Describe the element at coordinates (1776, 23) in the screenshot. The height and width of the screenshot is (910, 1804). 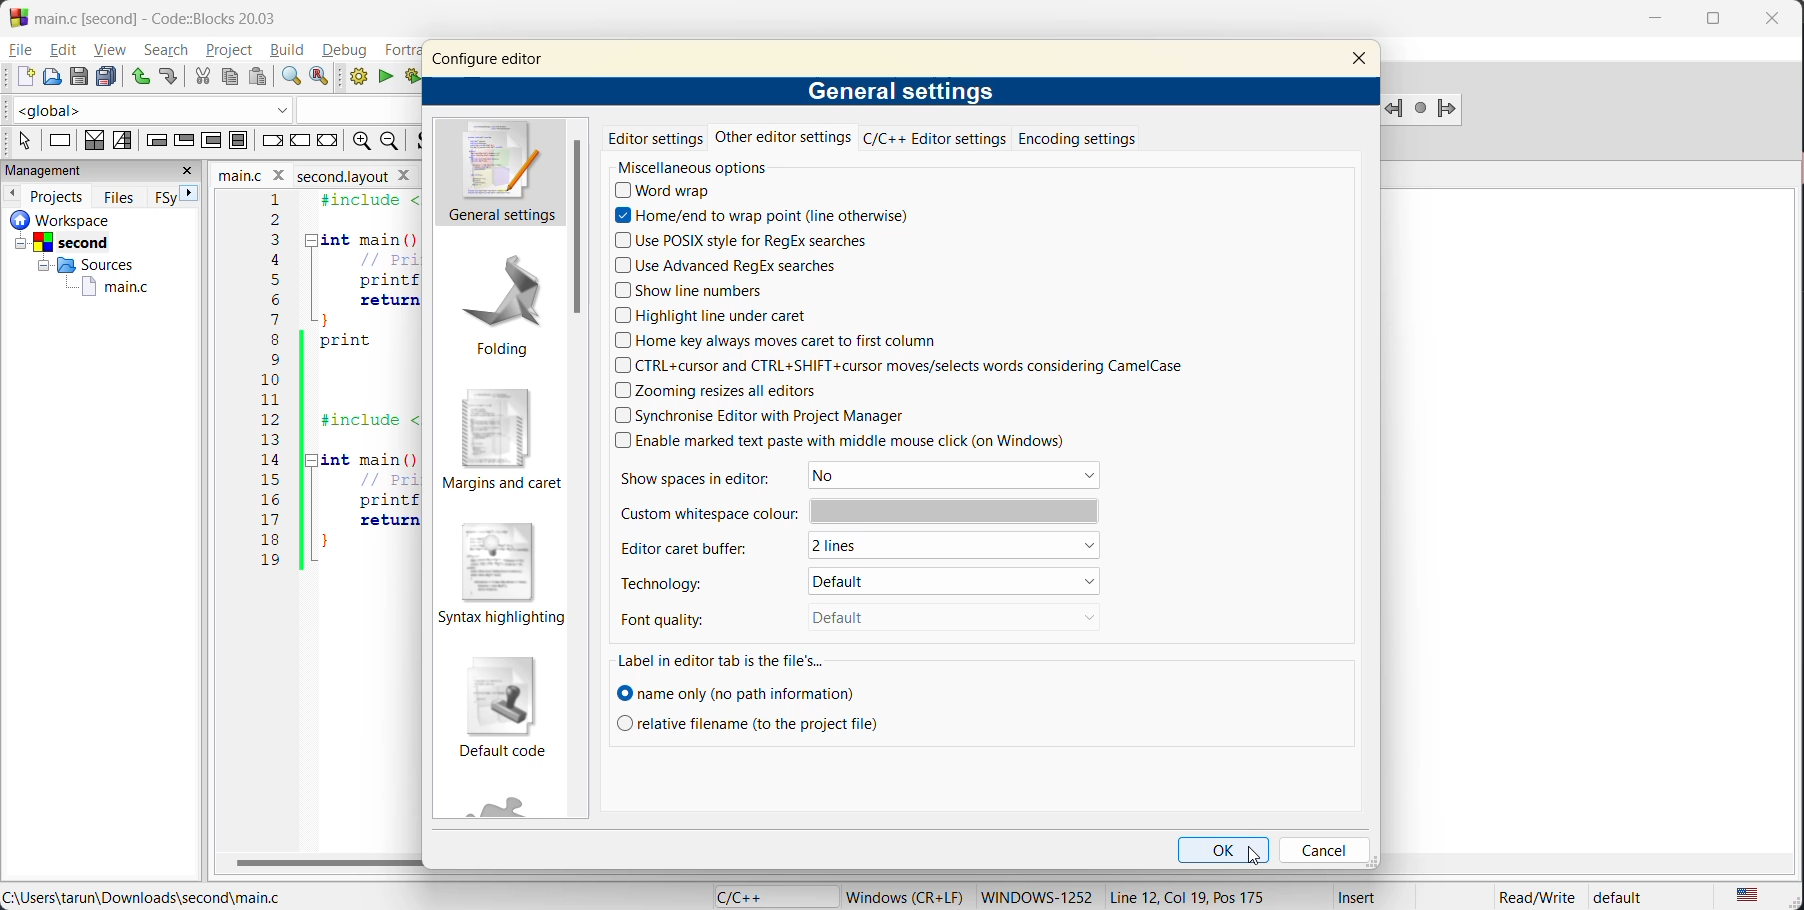
I see `close` at that location.